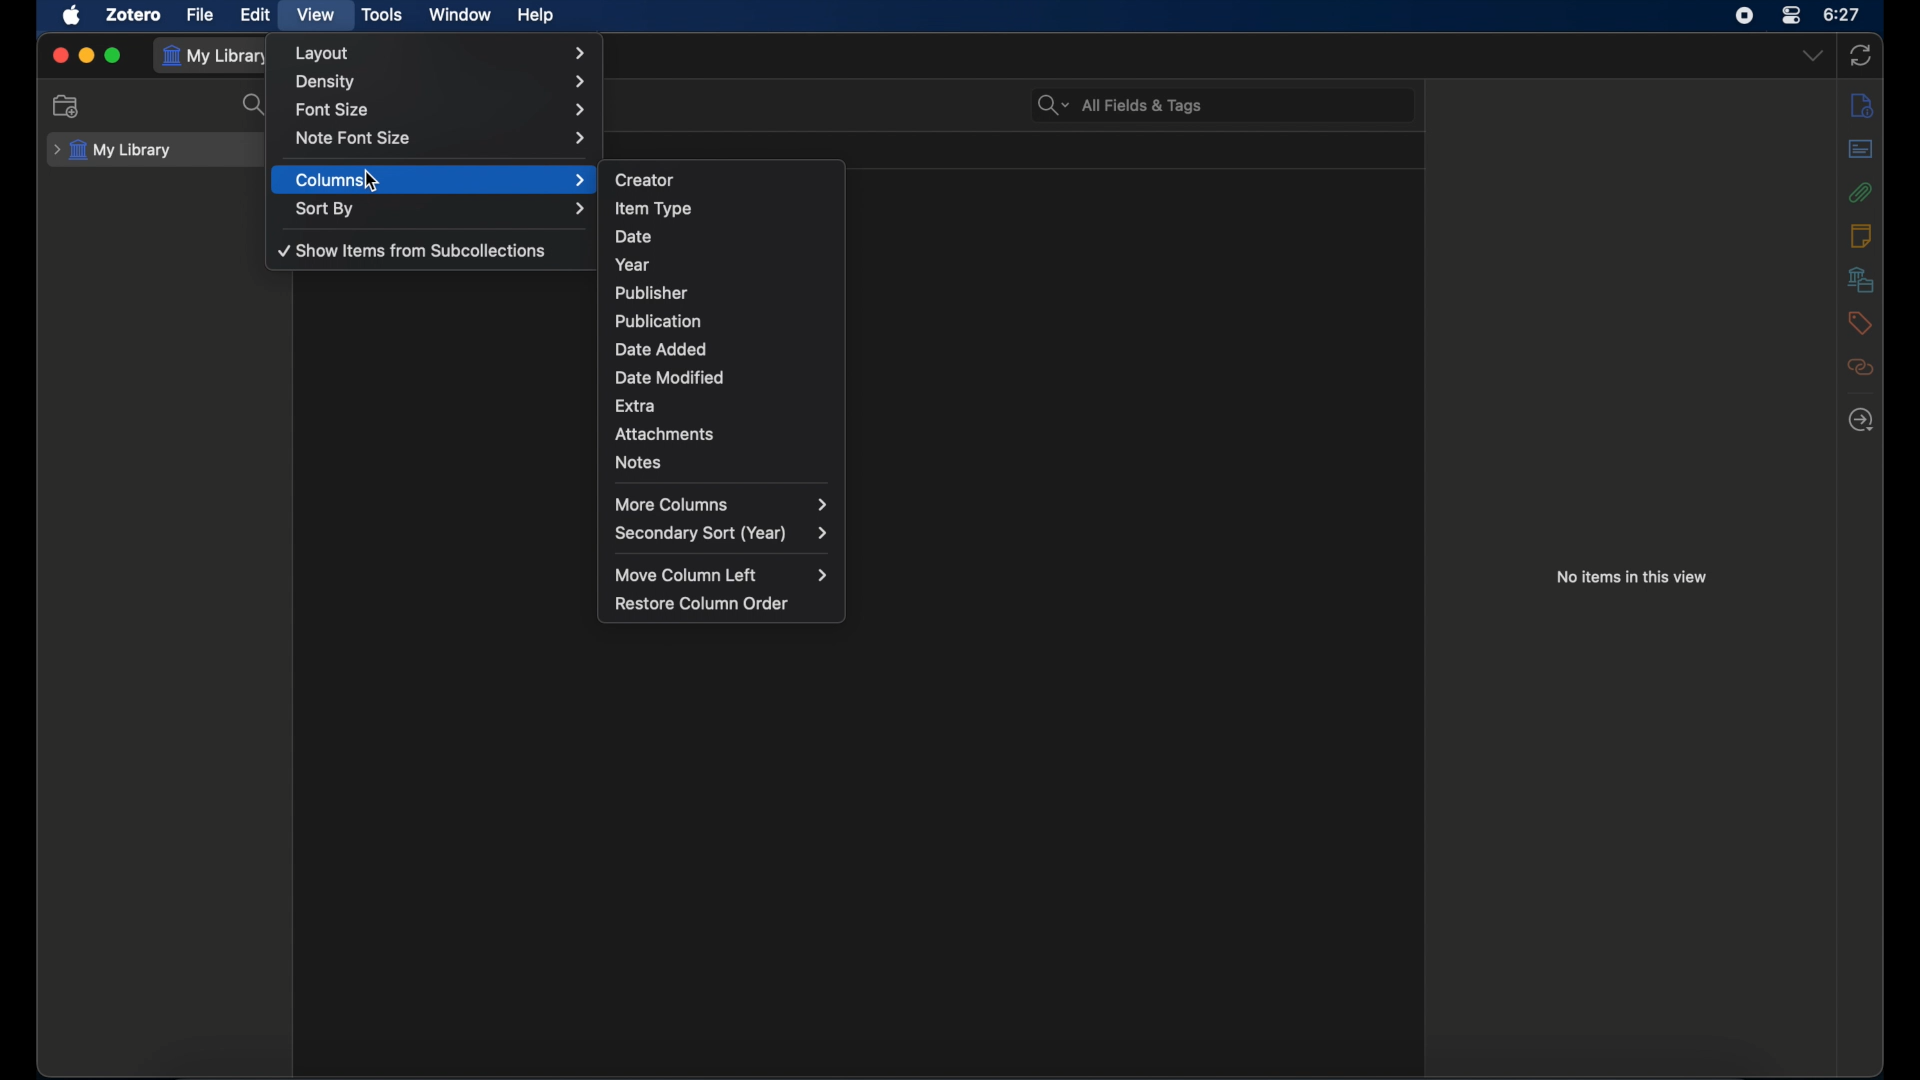  What do you see at coordinates (60, 57) in the screenshot?
I see `close` at bounding box center [60, 57].